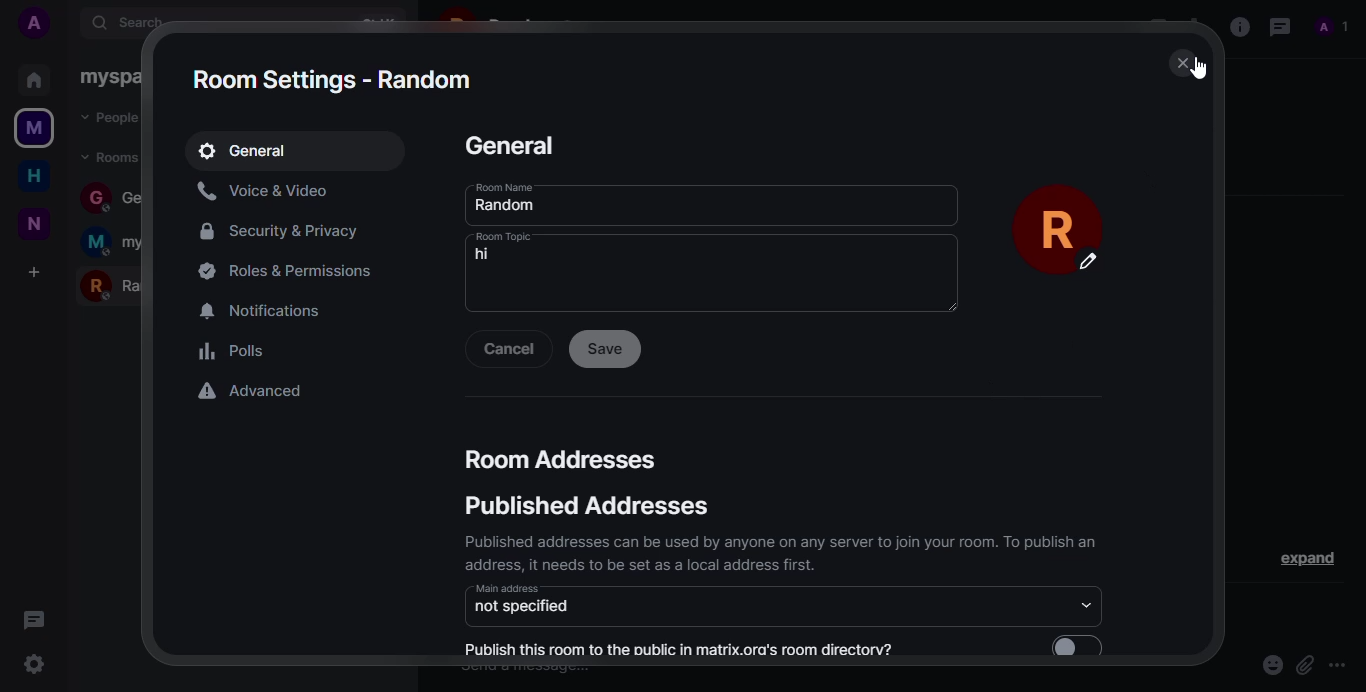  What do you see at coordinates (560, 457) in the screenshot?
I see `room addresses` at bounding box center [560, 457].